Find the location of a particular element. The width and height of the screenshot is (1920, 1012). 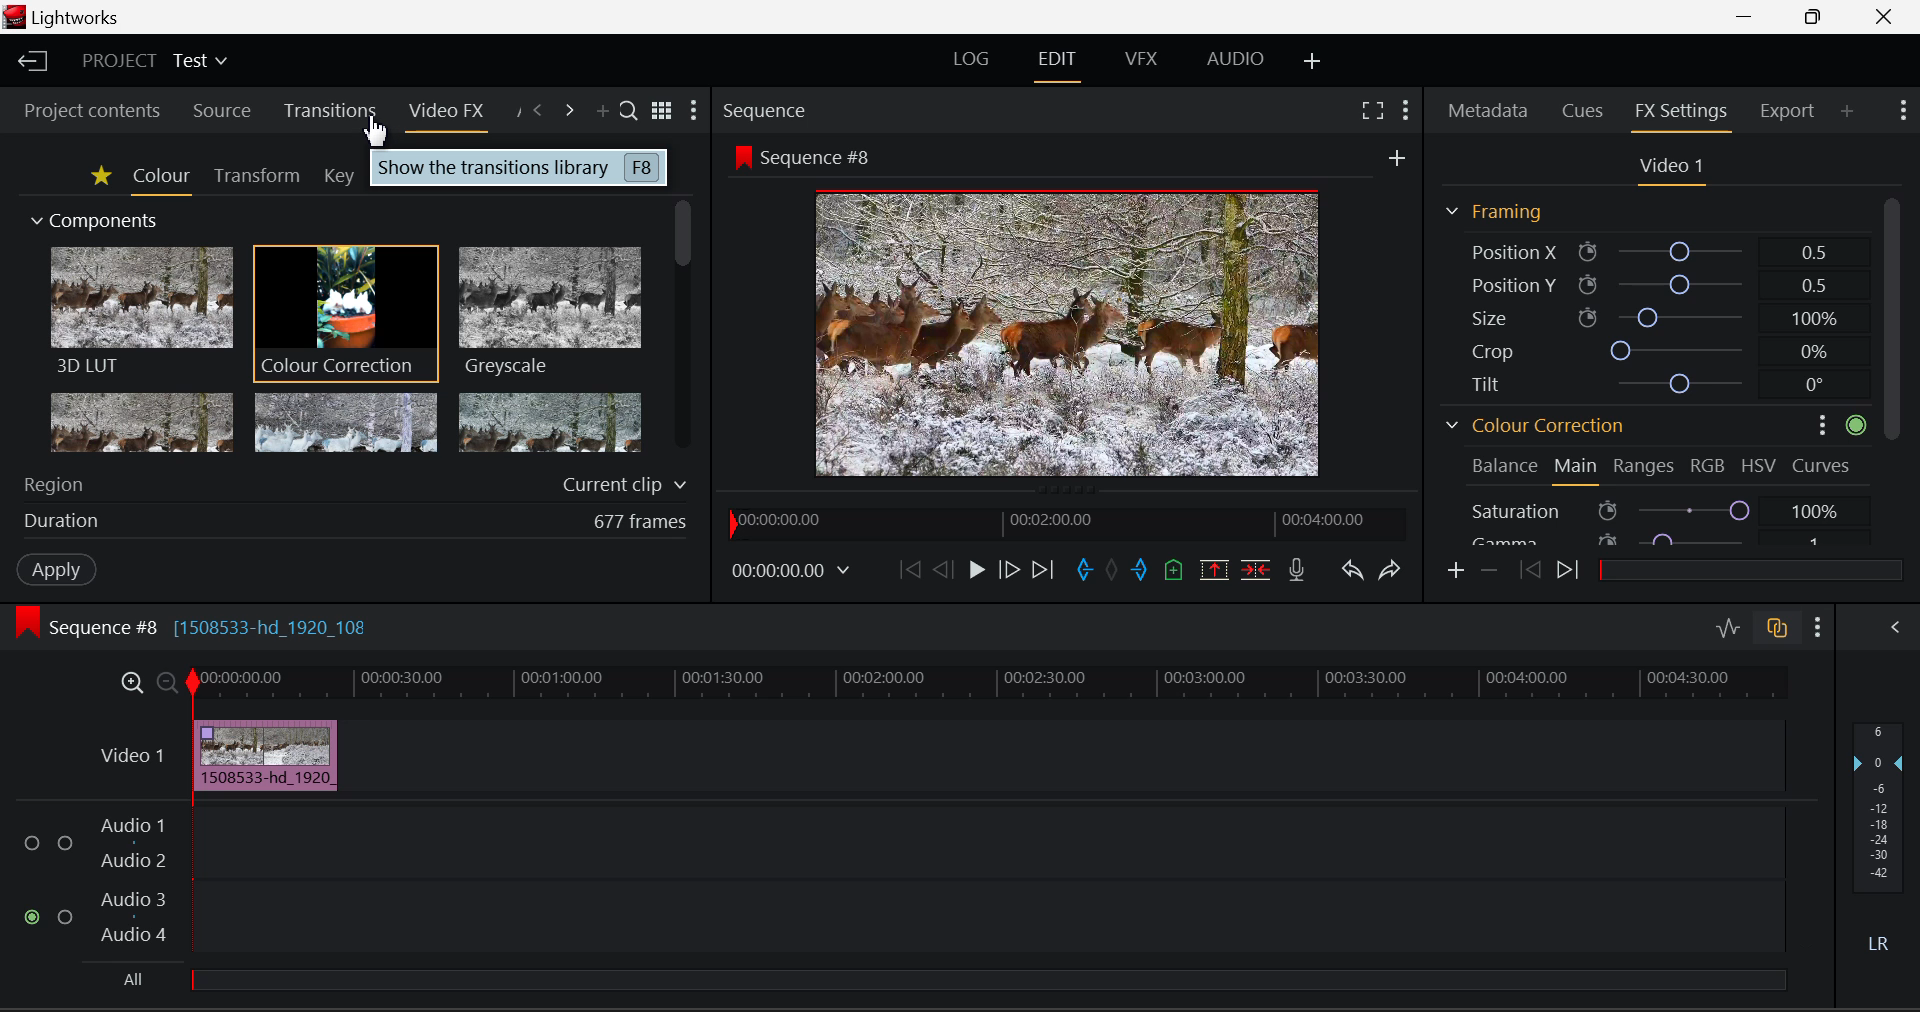

Main Tab Open is located at coordinates (1577, 470).